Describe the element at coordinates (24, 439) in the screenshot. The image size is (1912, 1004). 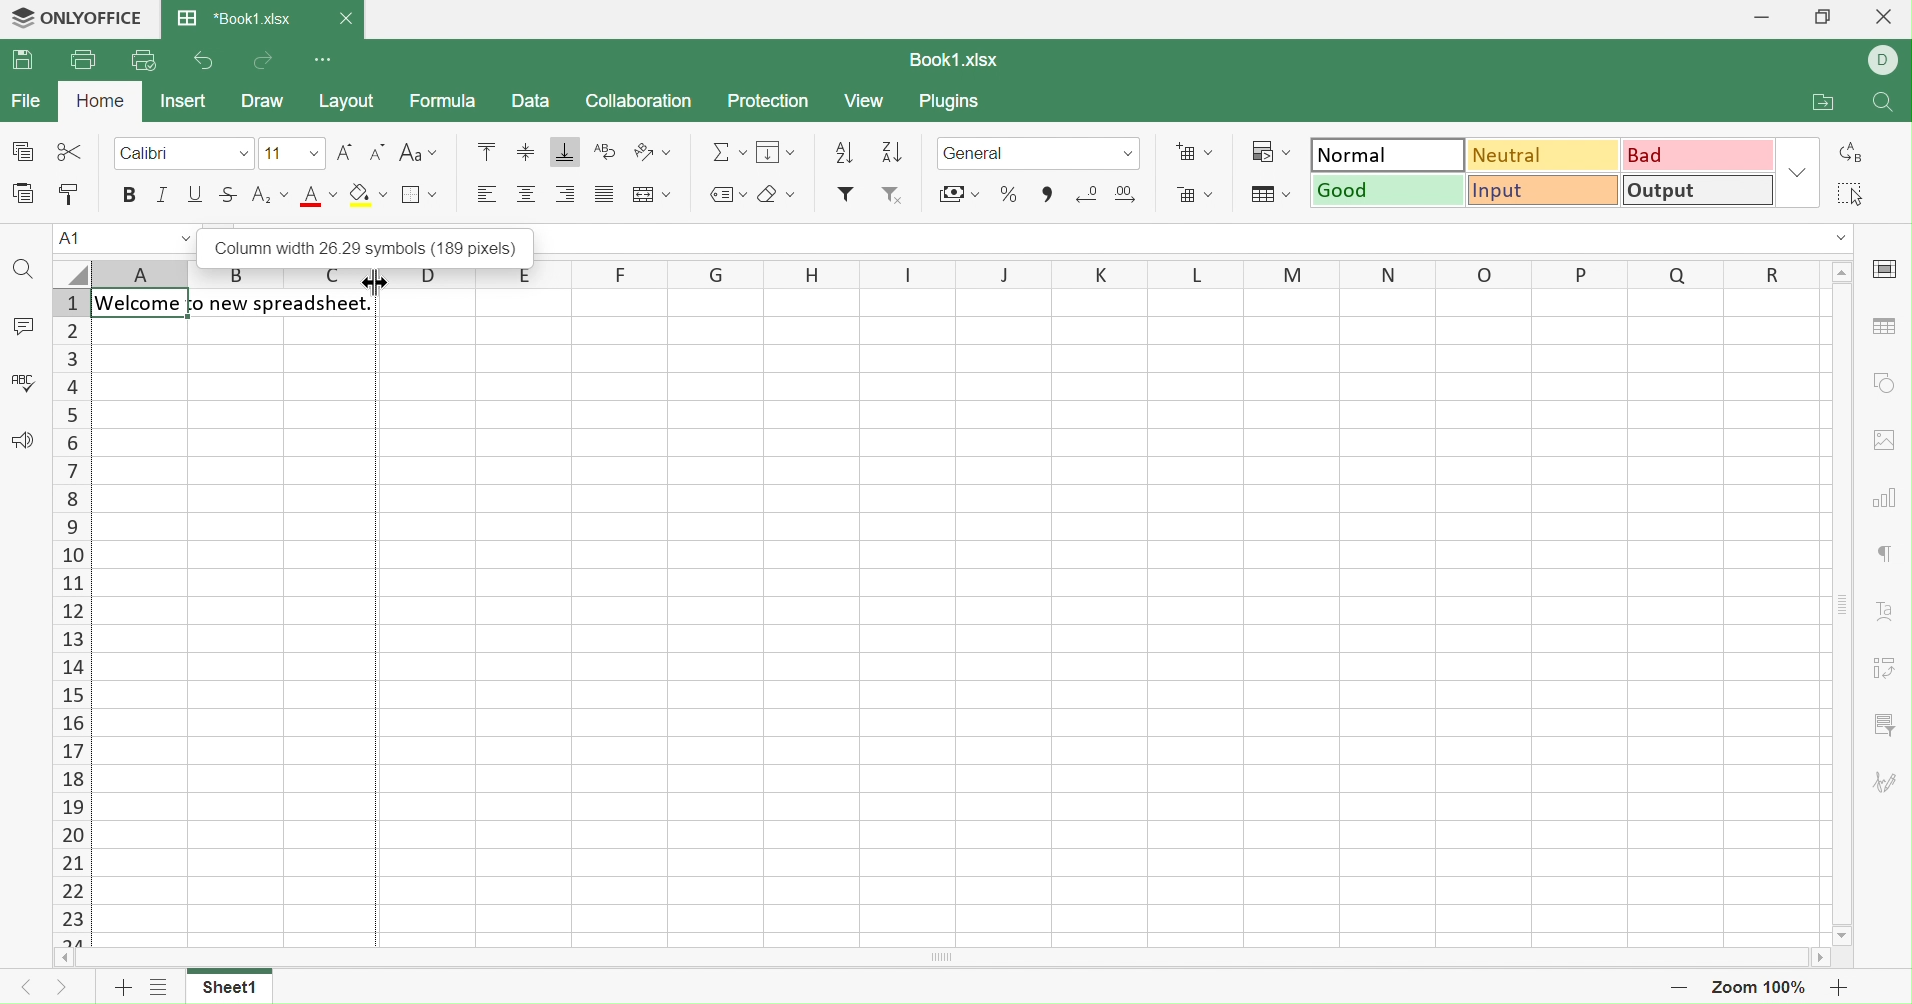
I see `Feedback & Support` at that location.